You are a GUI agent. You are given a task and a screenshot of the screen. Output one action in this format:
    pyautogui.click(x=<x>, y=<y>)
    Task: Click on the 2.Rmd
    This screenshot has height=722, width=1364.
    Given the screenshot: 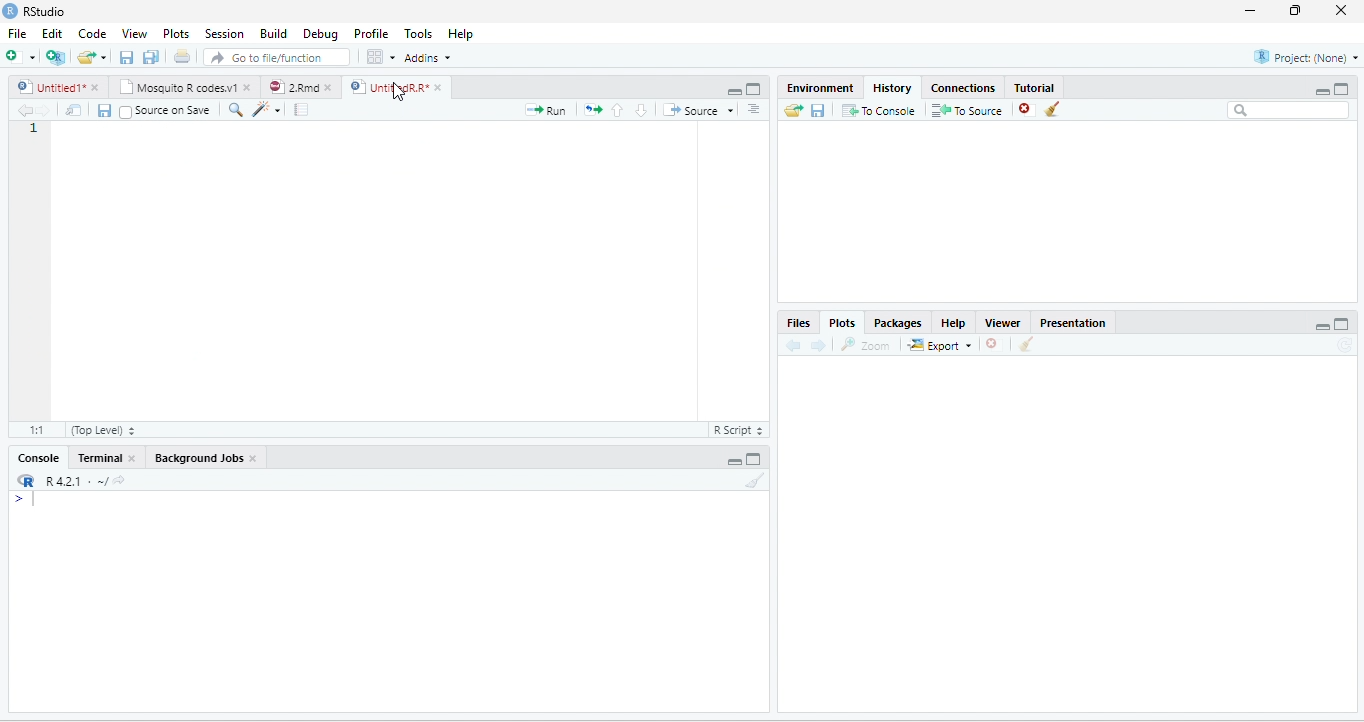 What is the action you would take?
    pyautogui.click(x=292, y=87)
    